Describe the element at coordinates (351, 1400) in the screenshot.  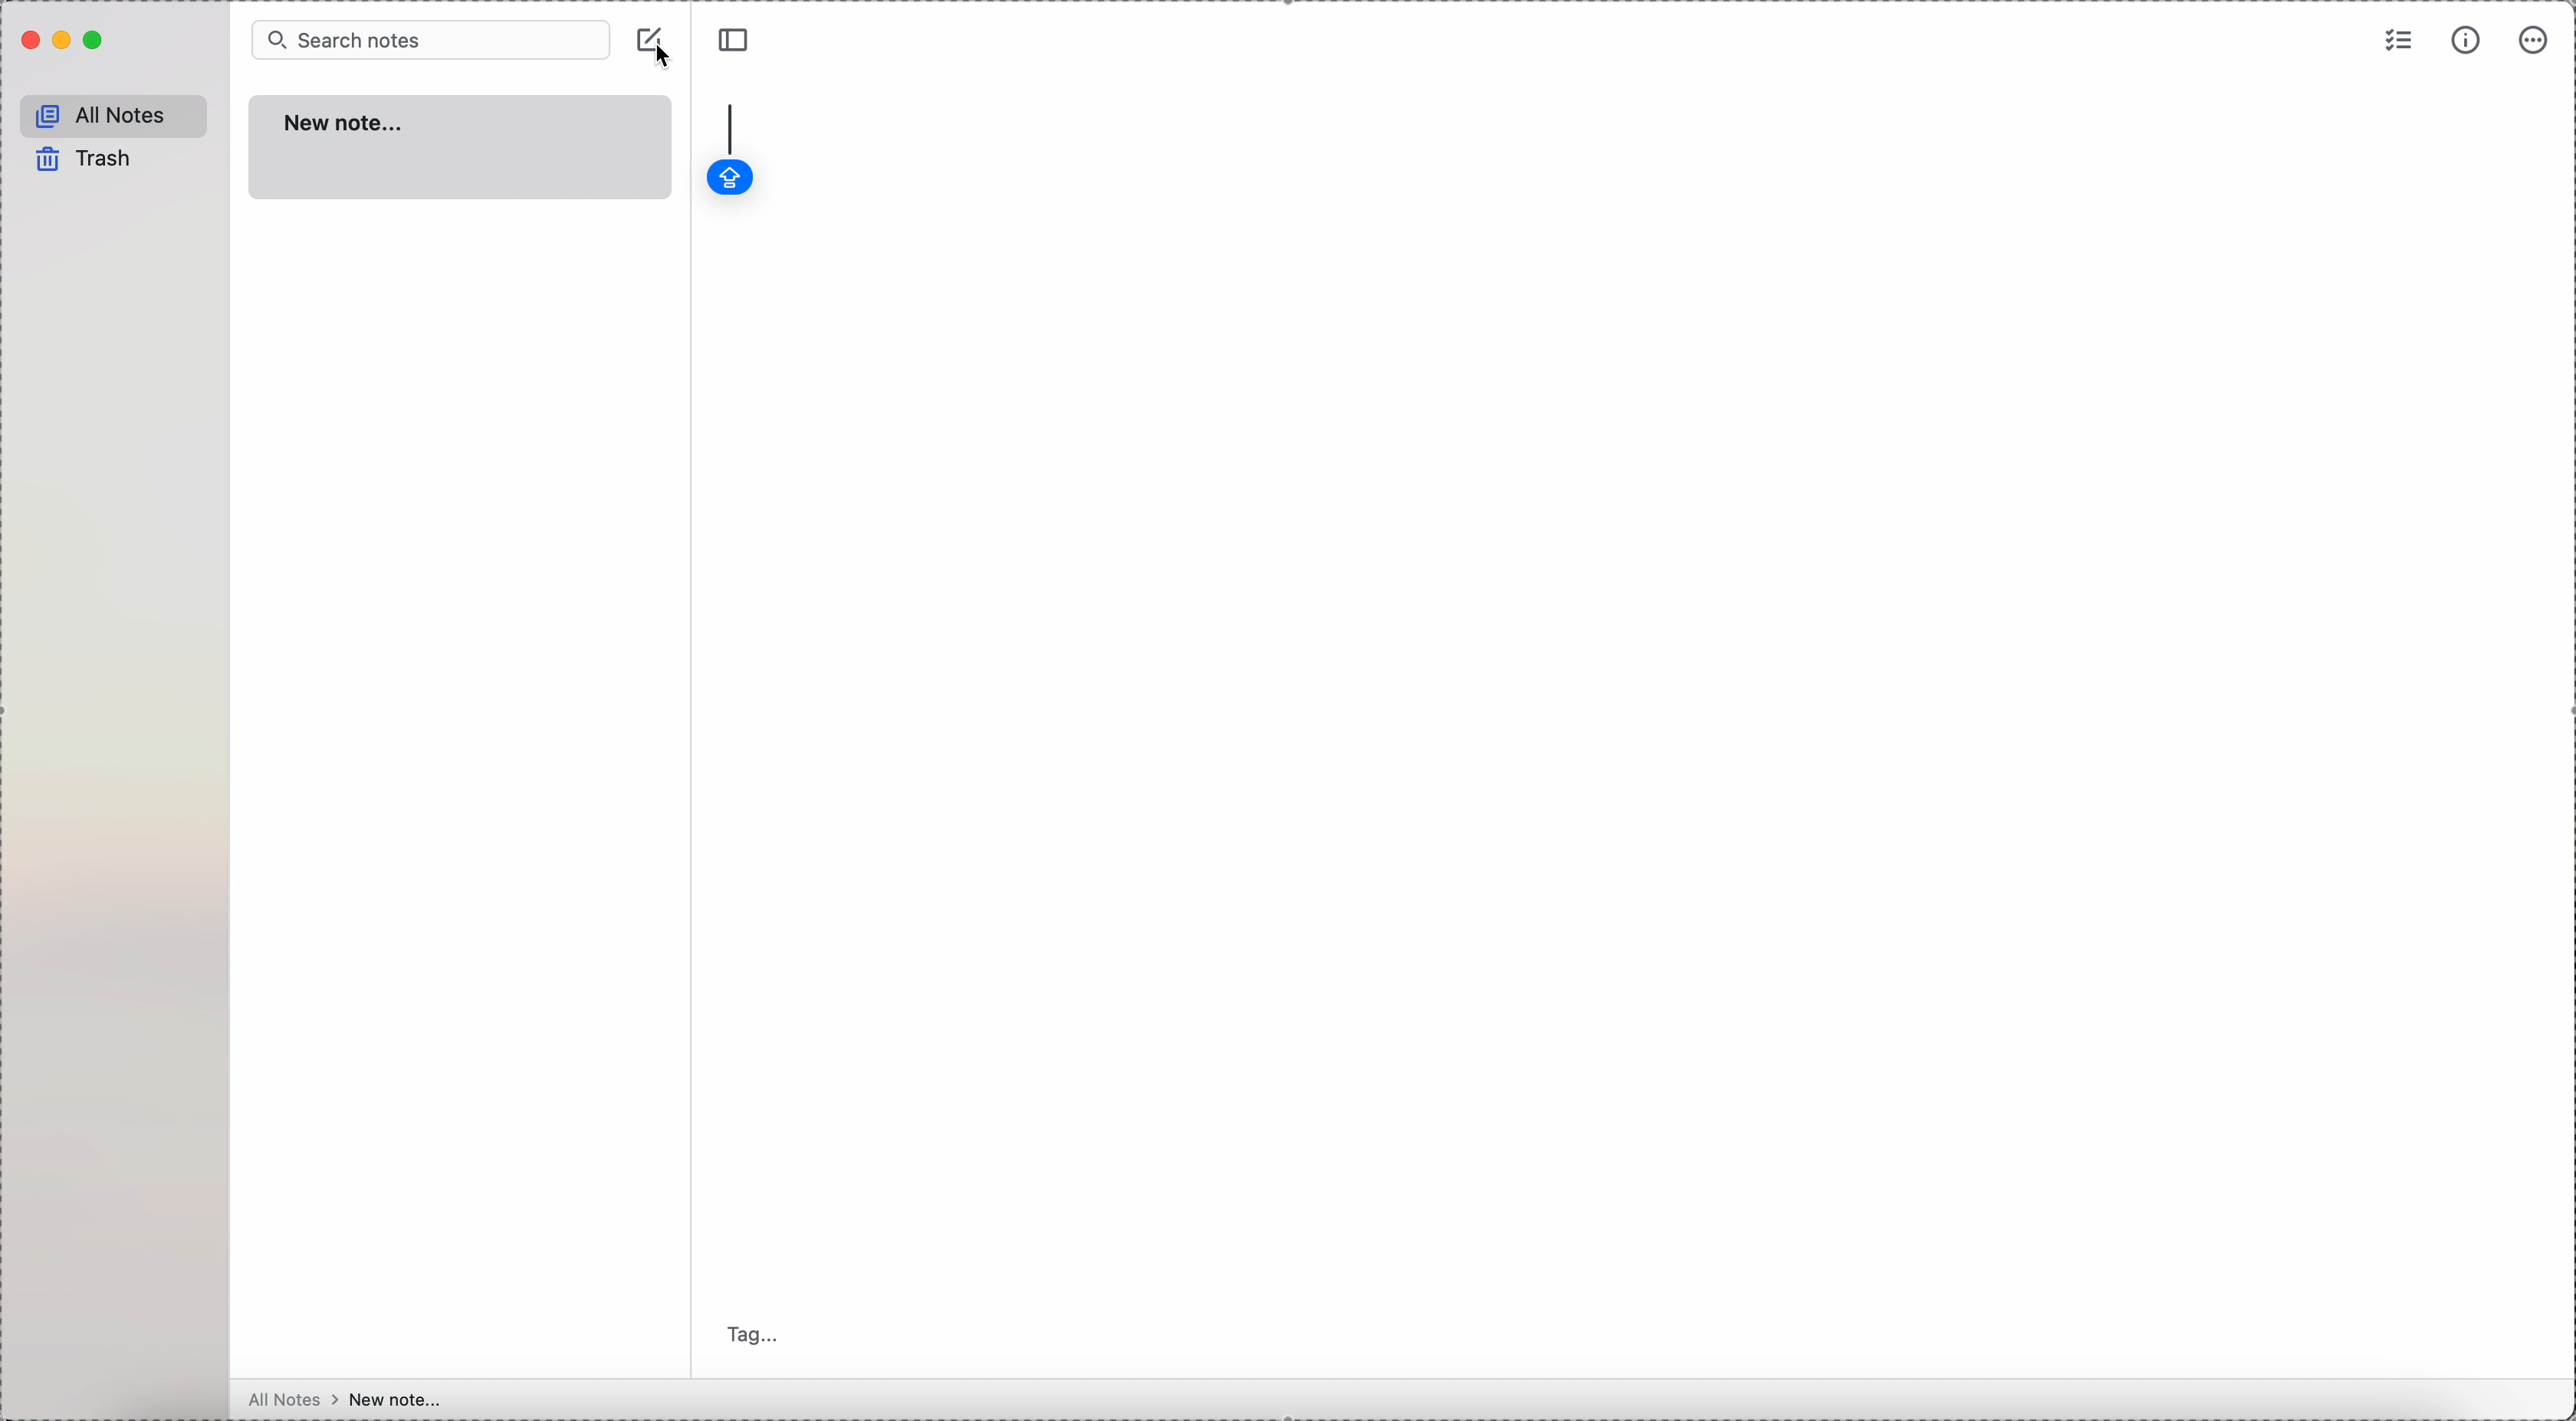
I see `all notes > new note...` at that location.